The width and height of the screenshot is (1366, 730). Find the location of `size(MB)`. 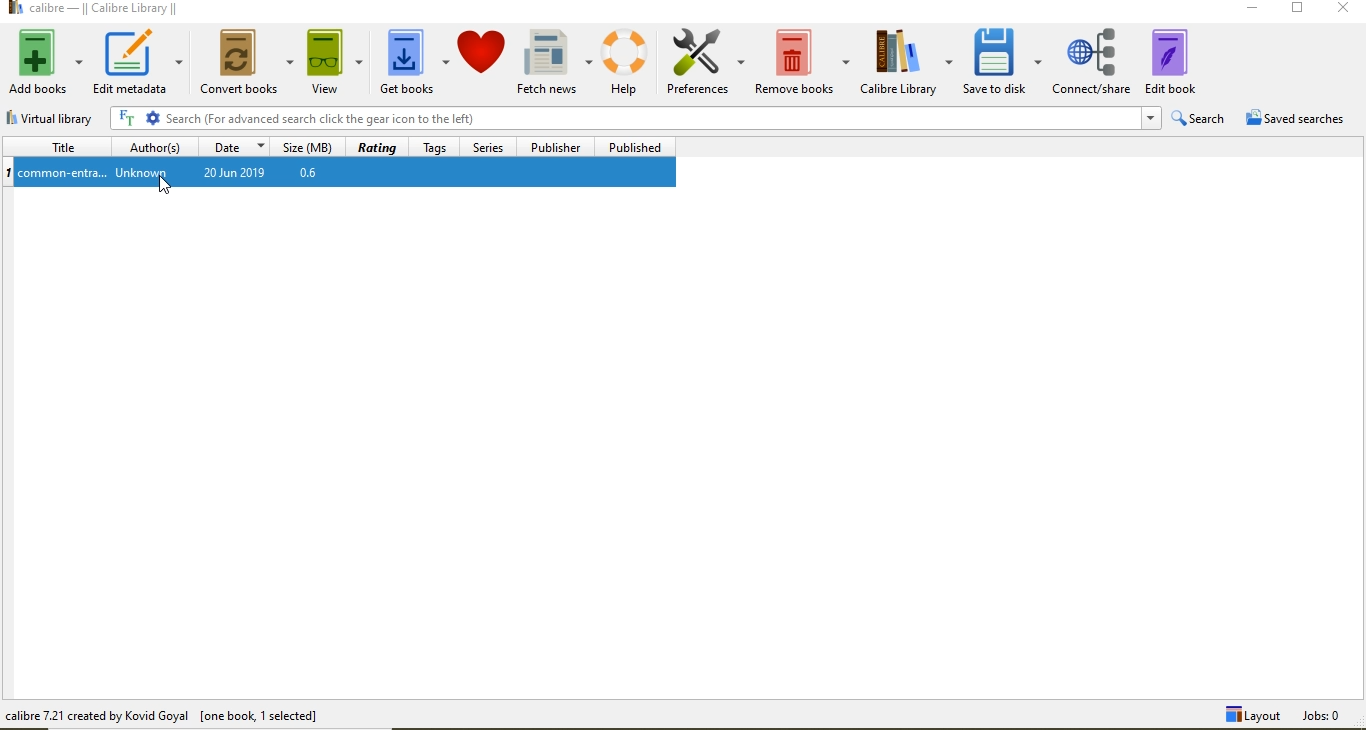

size(MB) is located at coordinates (304, 148).